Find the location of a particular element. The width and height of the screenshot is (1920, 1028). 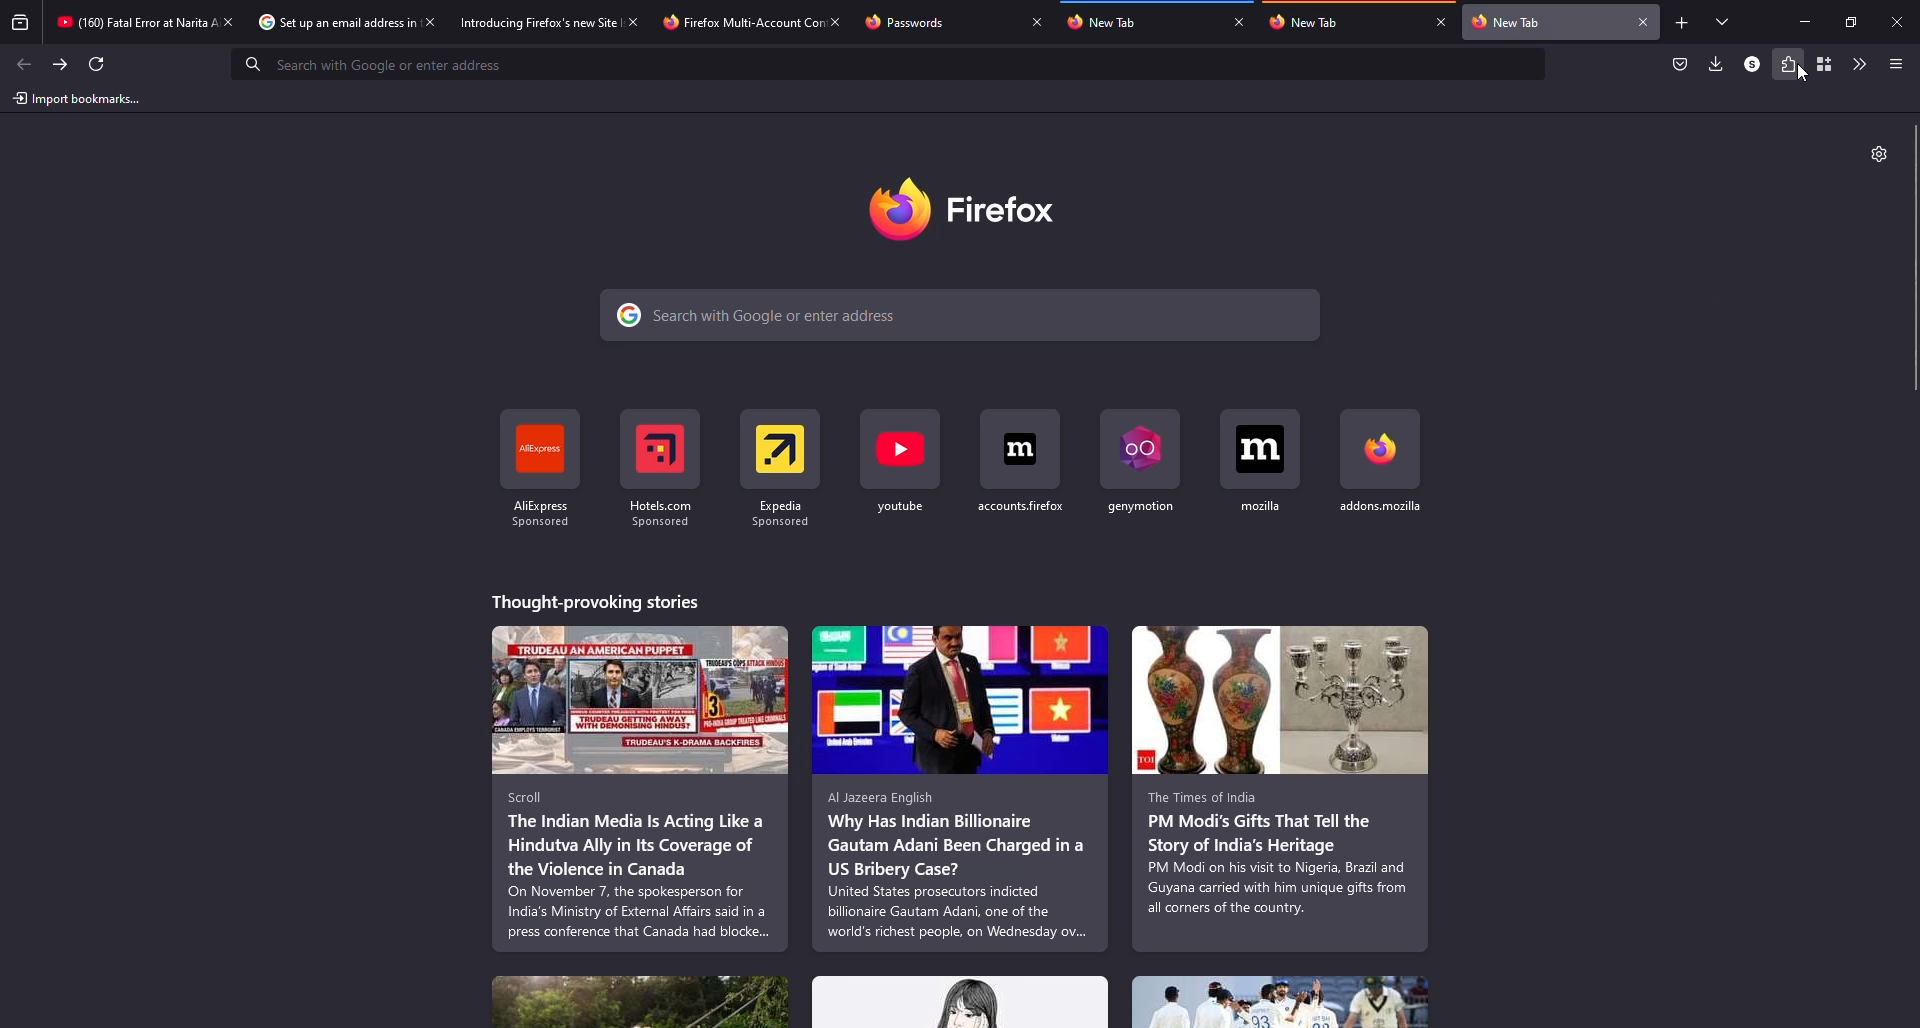

profile is located at coordinates (1752, 63).